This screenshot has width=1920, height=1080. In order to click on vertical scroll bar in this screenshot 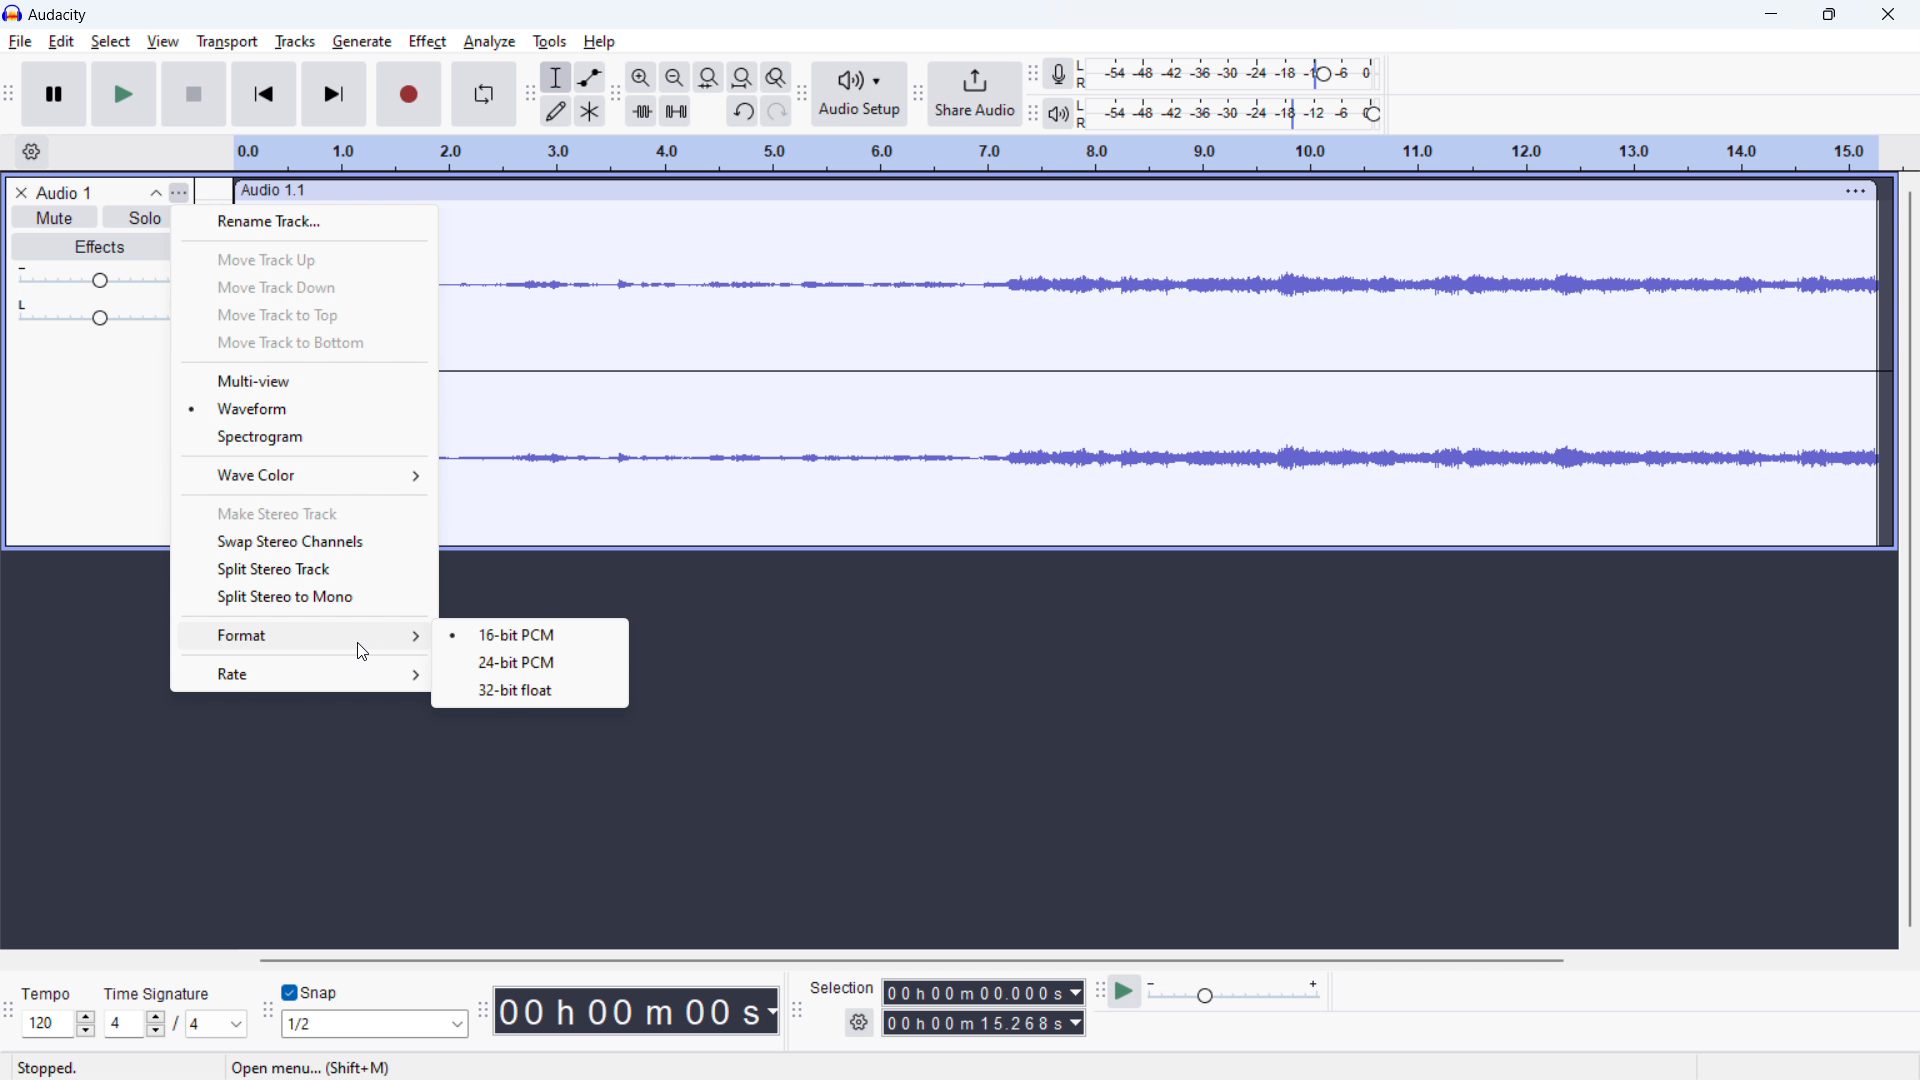, I will do `click(1907, 559)`.